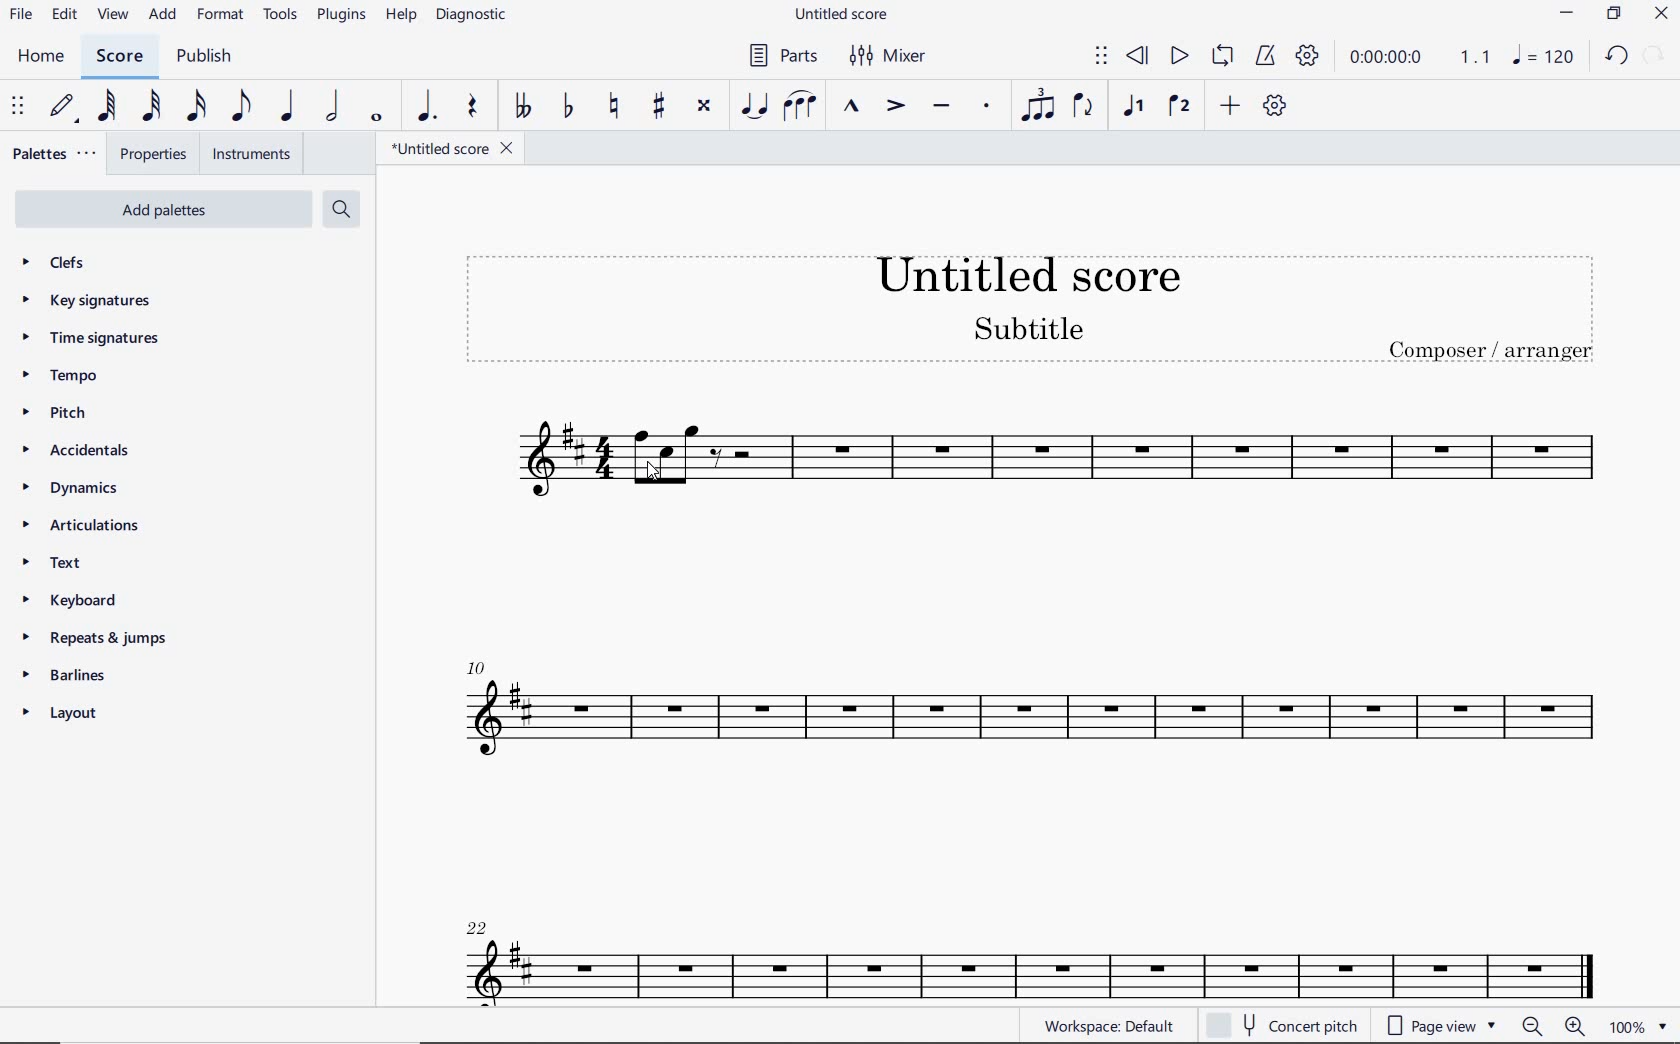  Describe the element at coordinates (340, 208) in the screenshot. I see `SEARCH PALETTES` at that location.